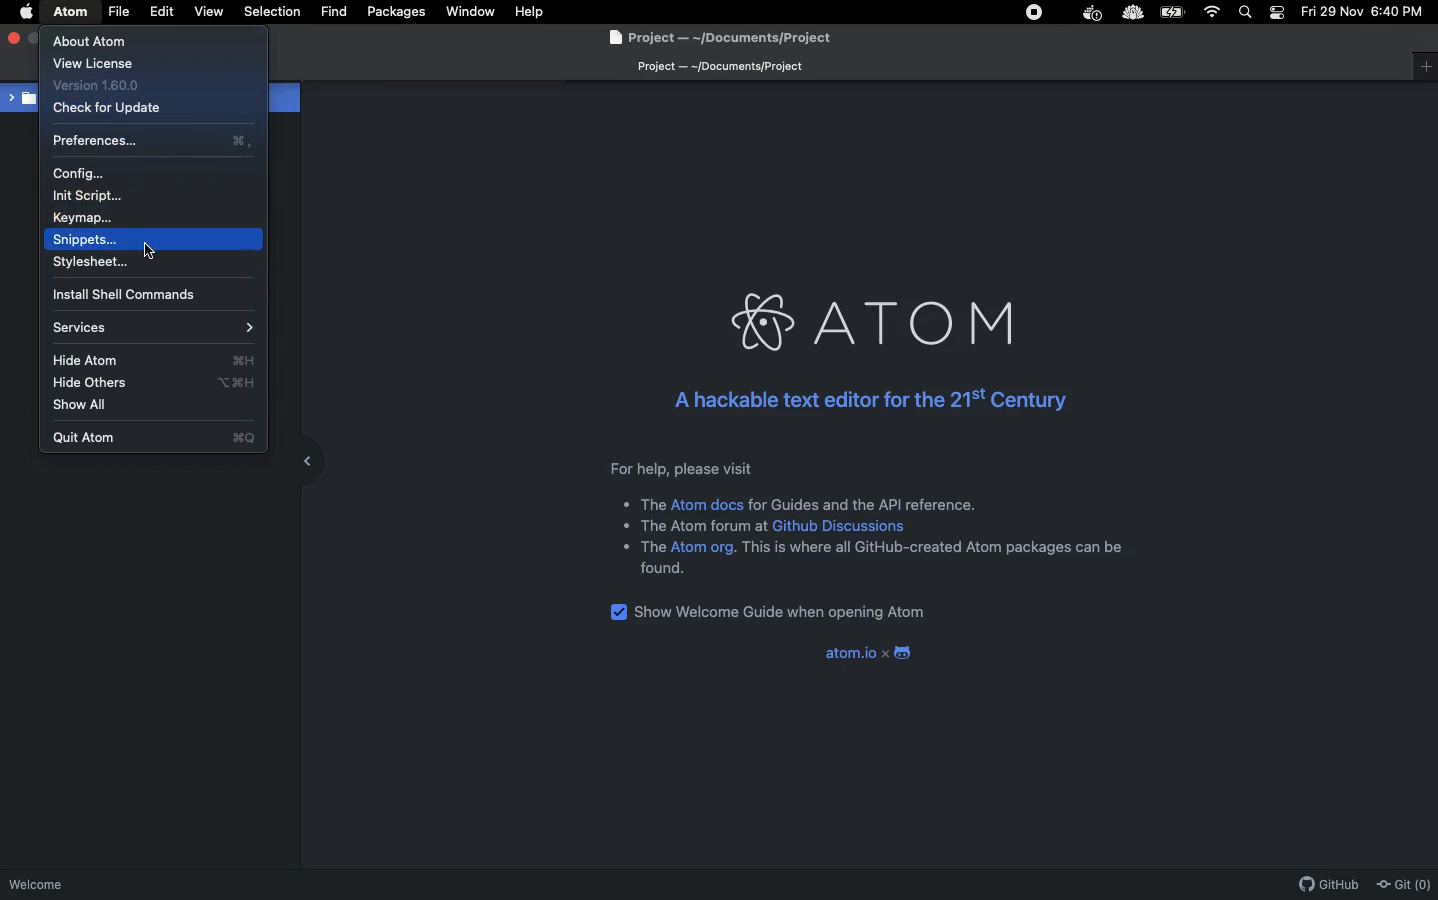 The width and height of the screenshot is (1438, 900). What do you see at coordinates (1277, 12) in the screenshot?
I see `Notification` at bounding box center [1277, 12].